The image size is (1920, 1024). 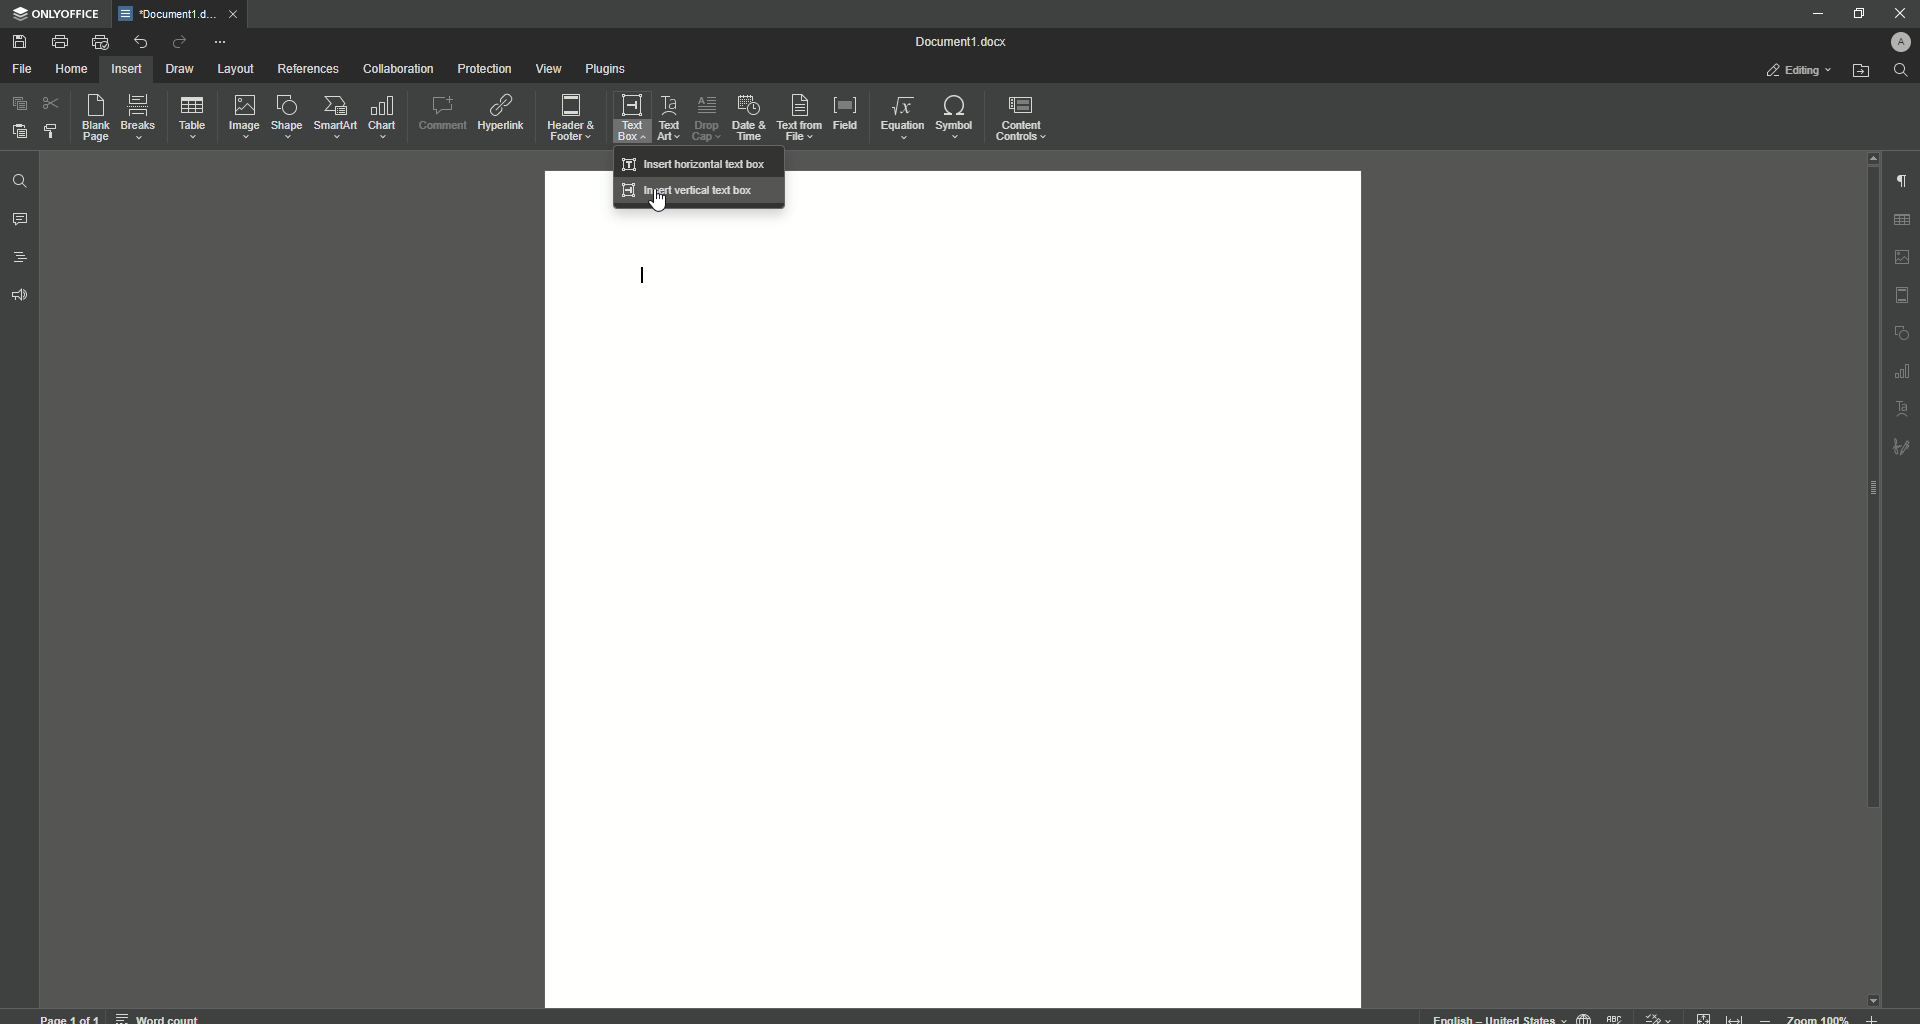 I want to click on Open From File, so click(x=1862, y=71).